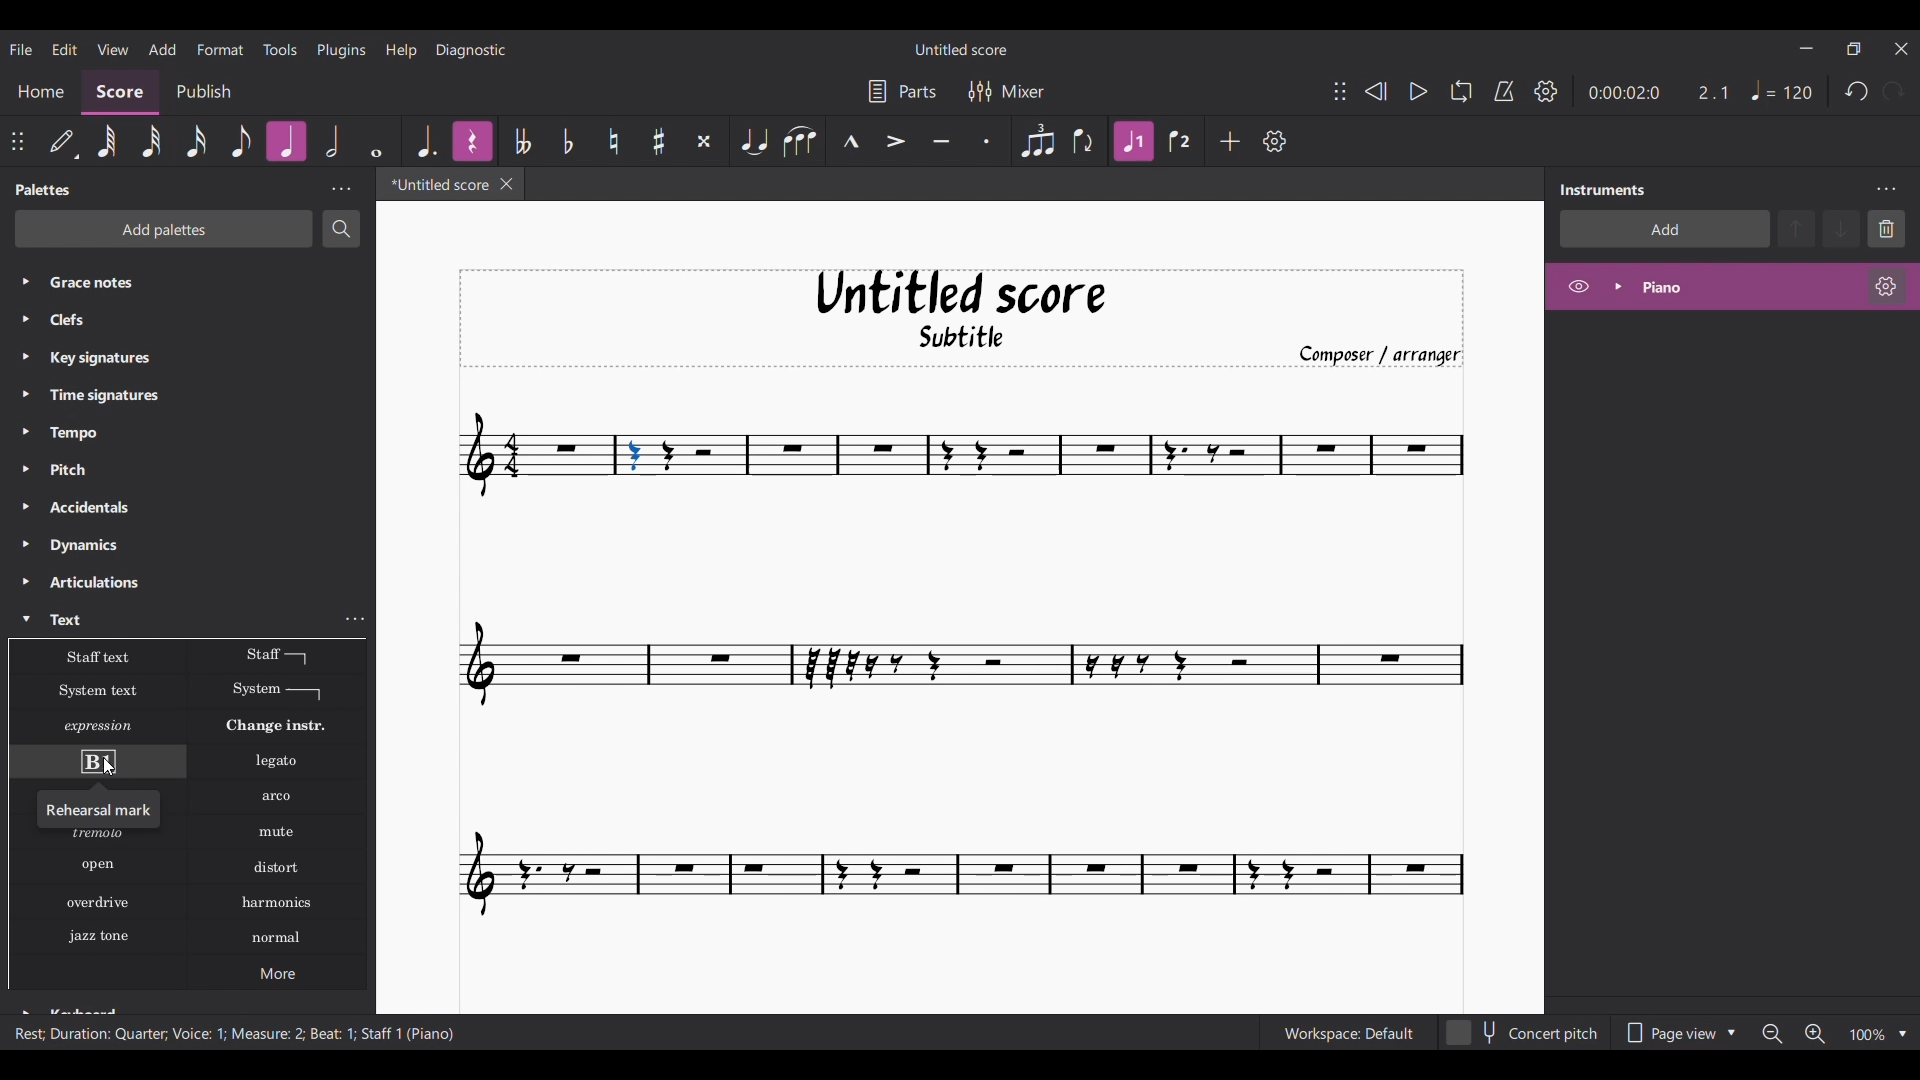  Describe the element at coordinates (341, 50) in the screenshot. I see `Plugins menu` at that location.